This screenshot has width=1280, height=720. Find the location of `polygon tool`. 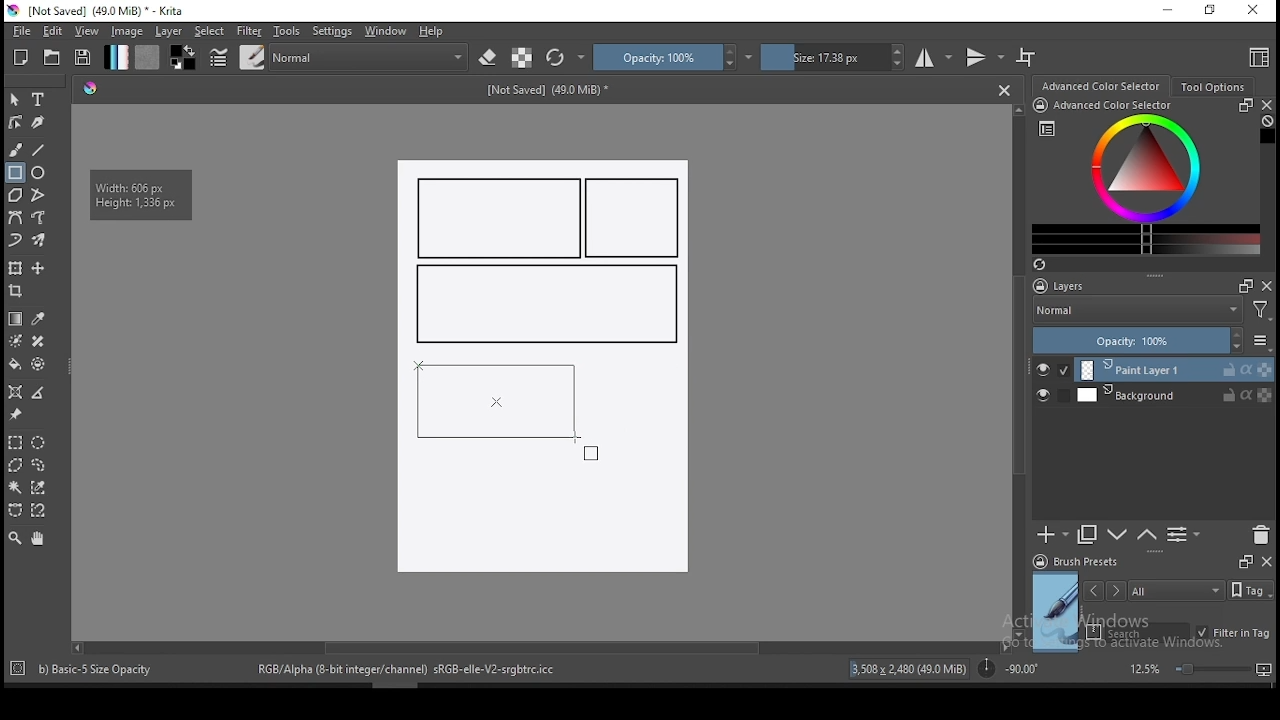

polygon tool is located at coordinates (14, 195).